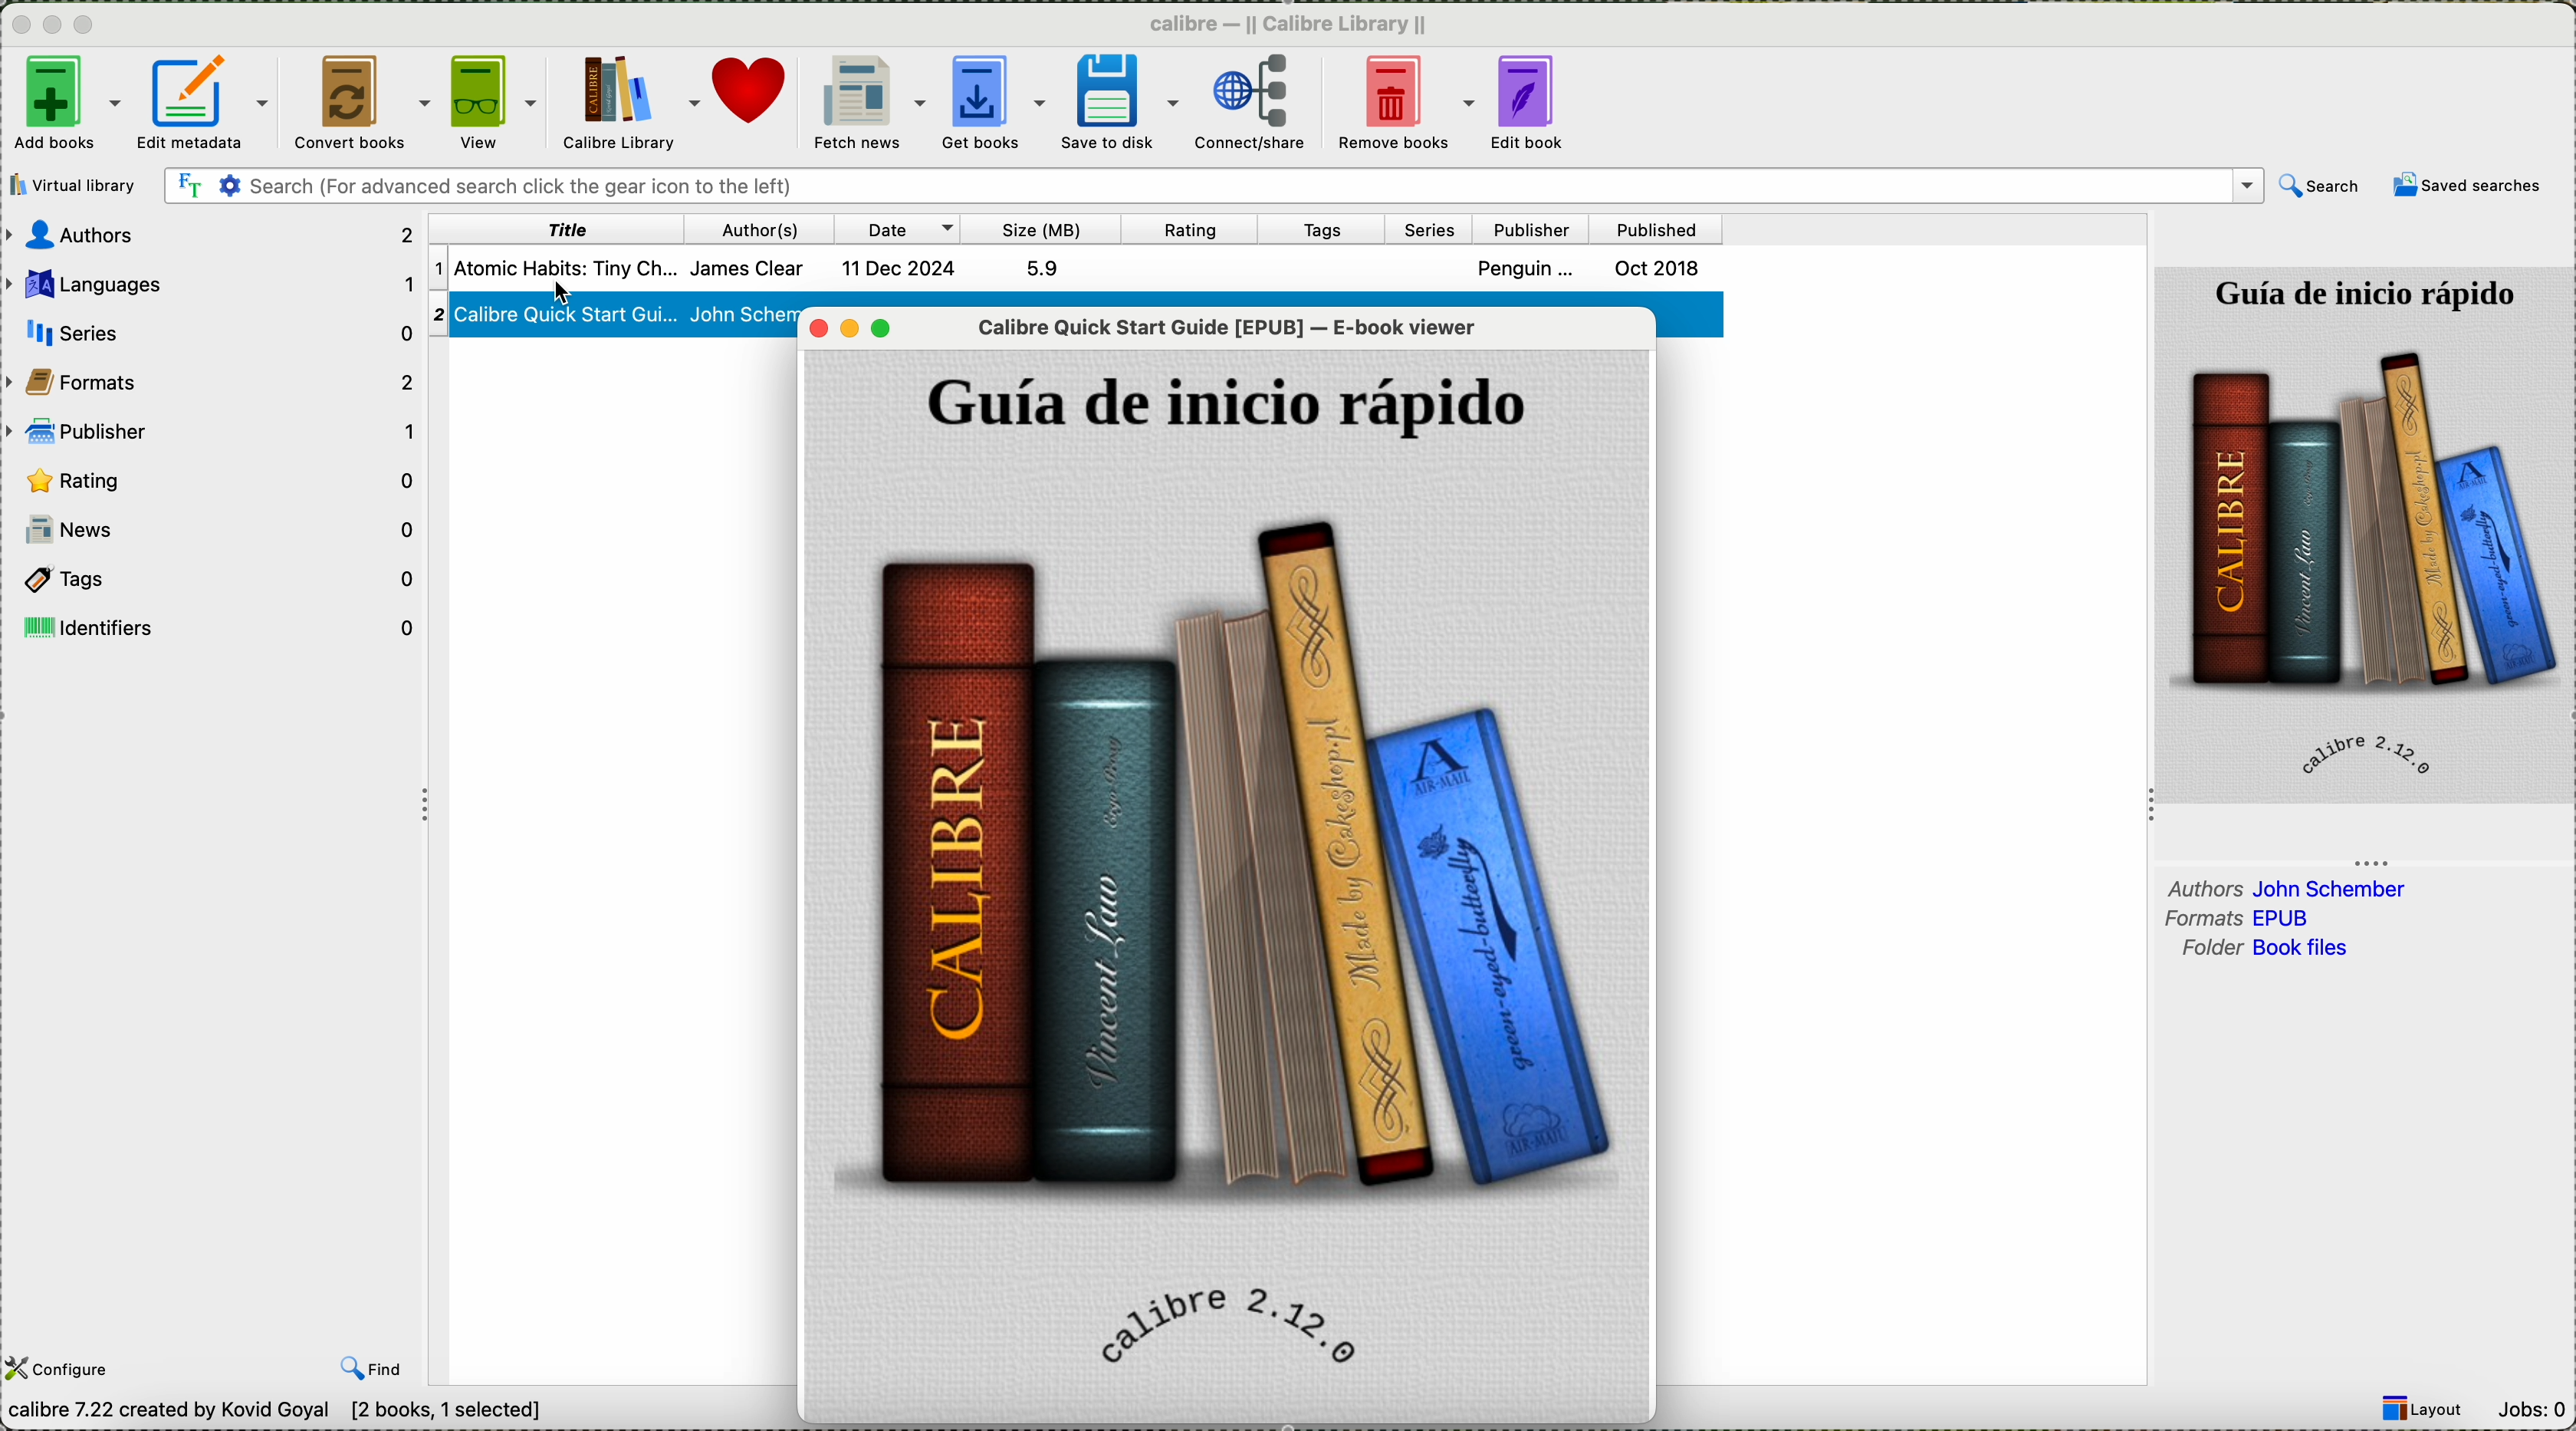 The image size is (2576, 1431). I want to click on Calibre, so click(1288, 25).